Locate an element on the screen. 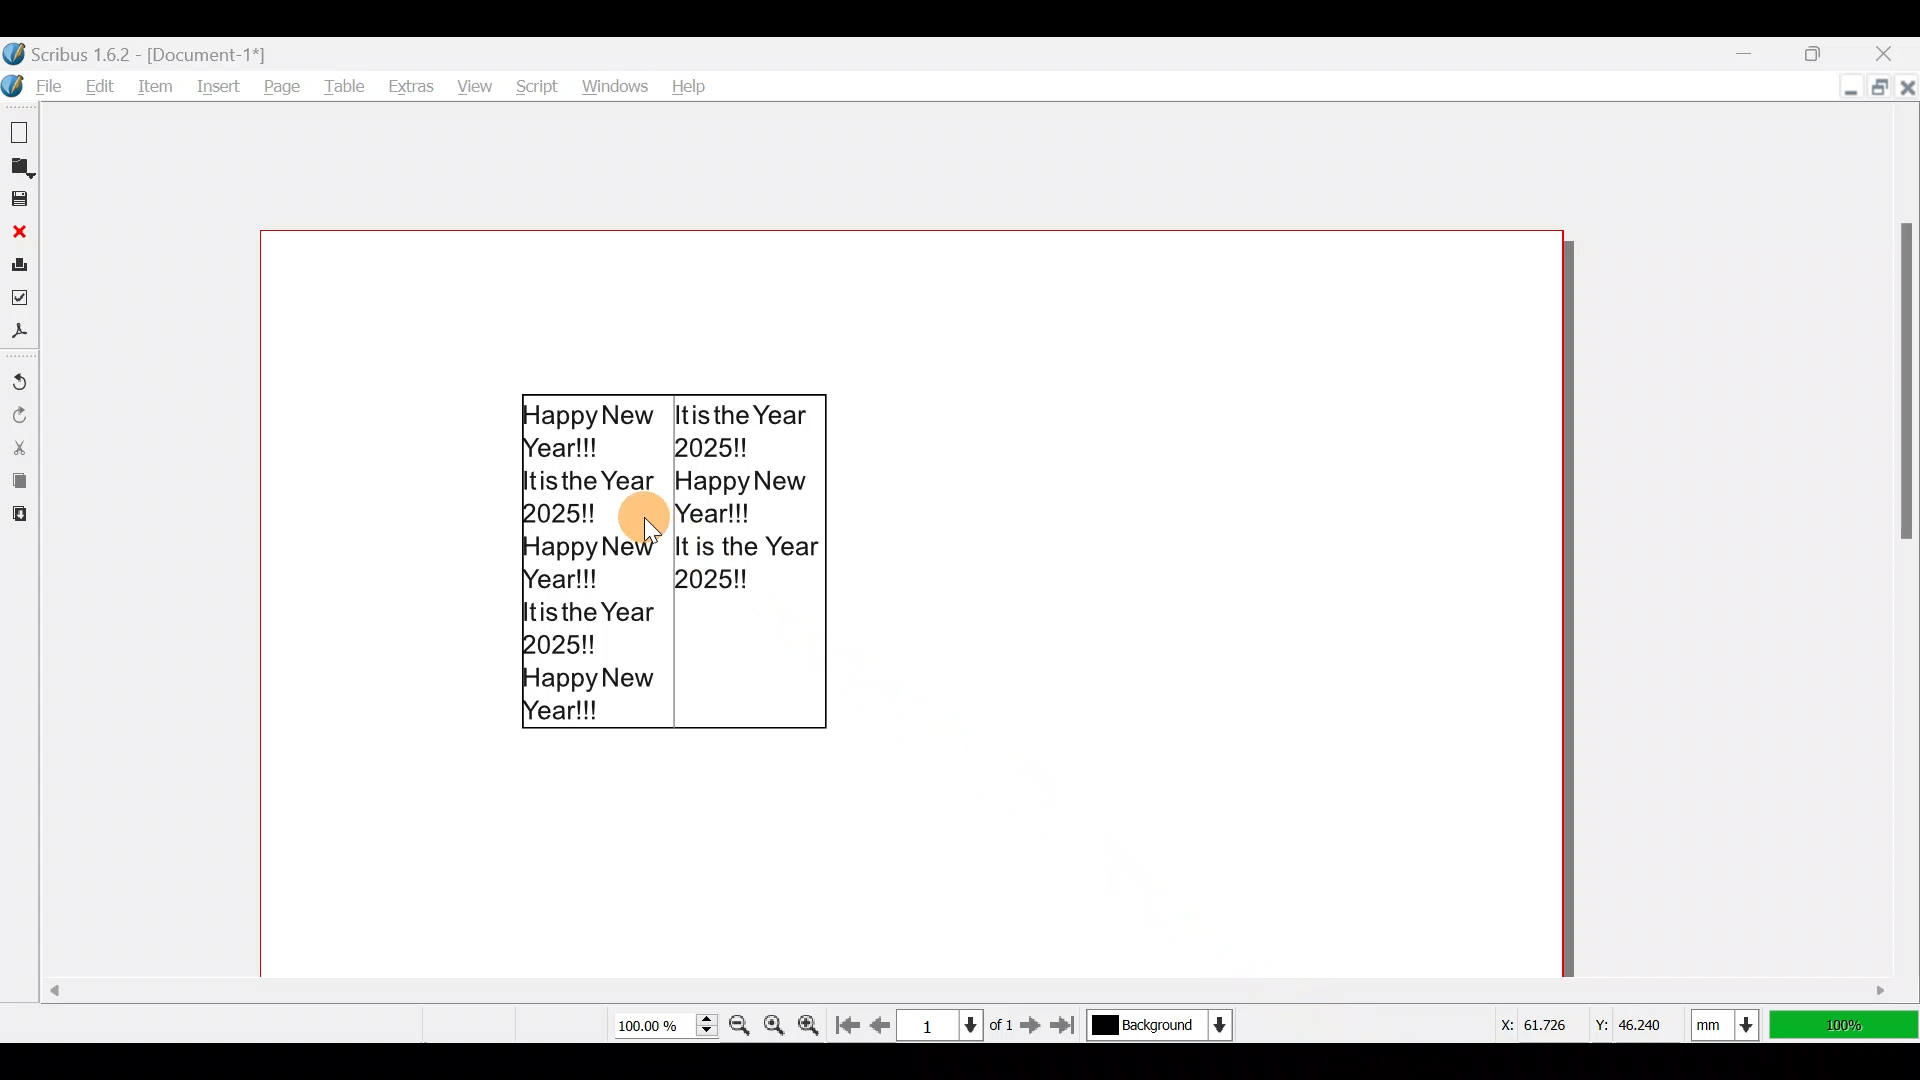 The height and width of the screenshot is (1080, 1920). 100% zoom ratio is located at coordinates (1848, 1025).